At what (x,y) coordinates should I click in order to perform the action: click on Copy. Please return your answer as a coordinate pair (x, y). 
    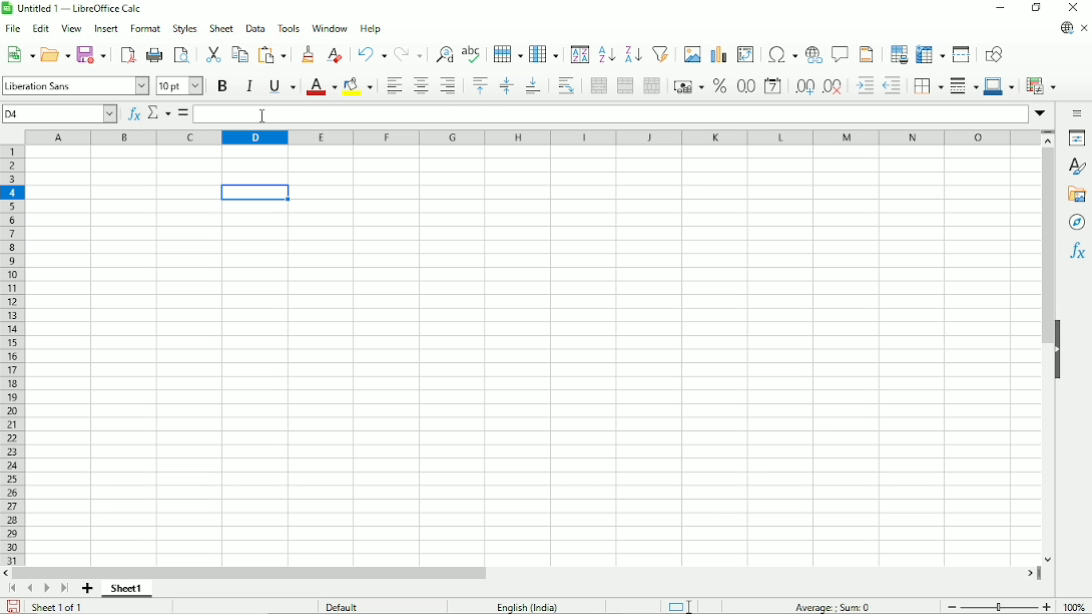
    Looking at the image, I should click on (239, 55).